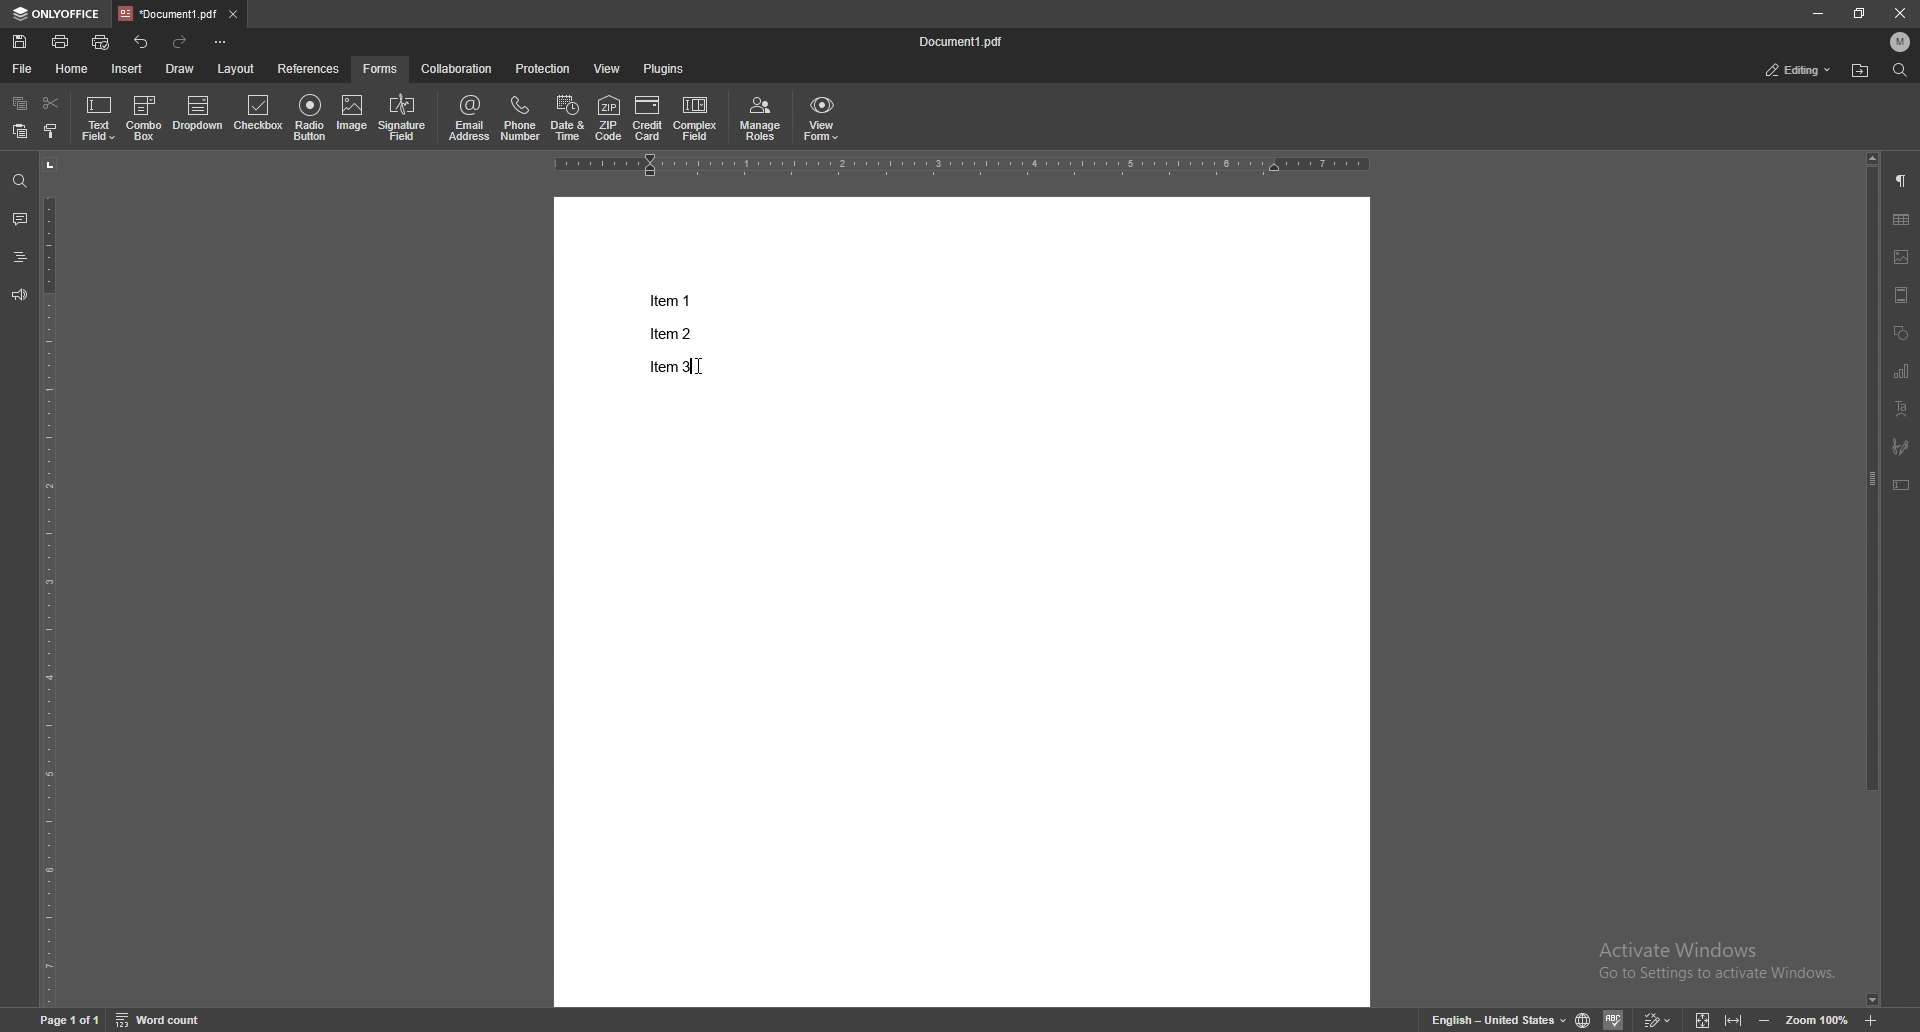  What do you see at coordinates (521, 117) in the screenshot?
I see `phone number` at bounding box center [521, 117].